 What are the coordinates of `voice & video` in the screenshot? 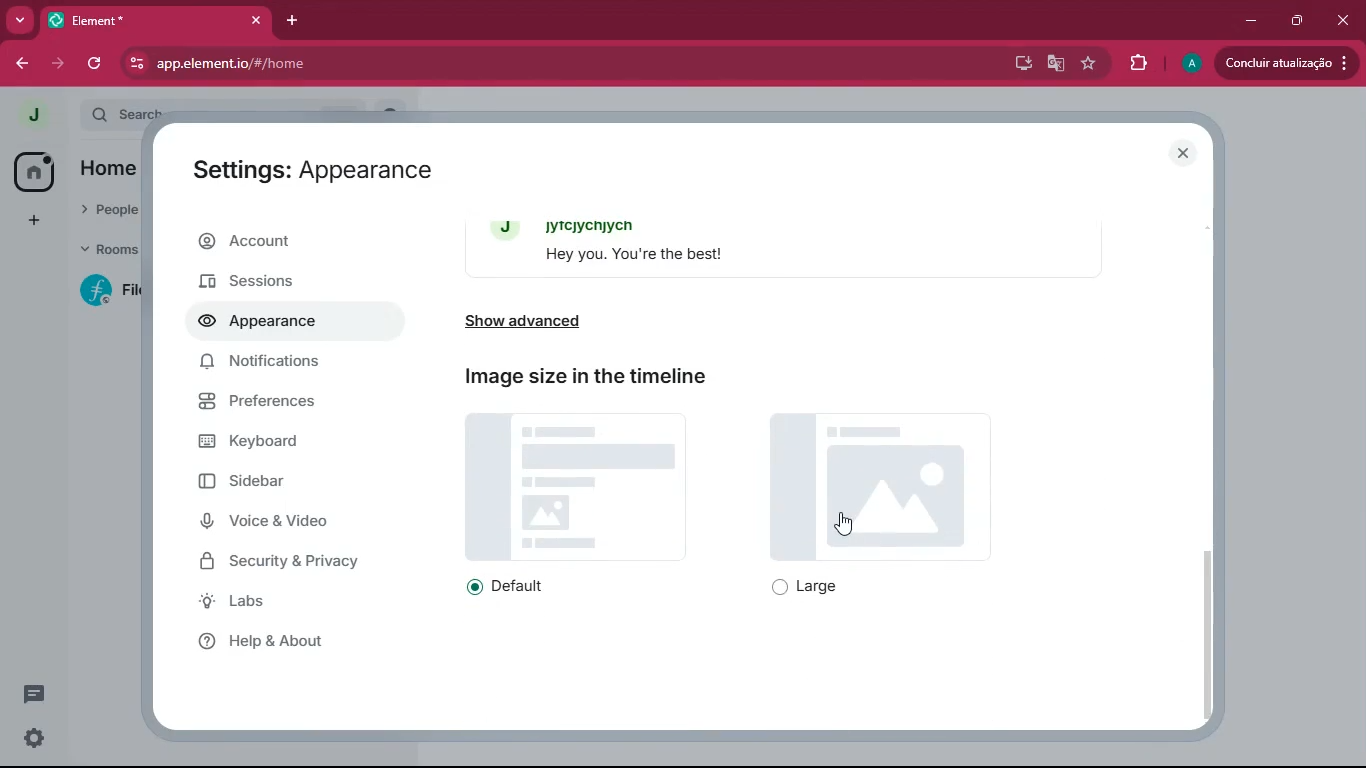 It's located at (290, 523).